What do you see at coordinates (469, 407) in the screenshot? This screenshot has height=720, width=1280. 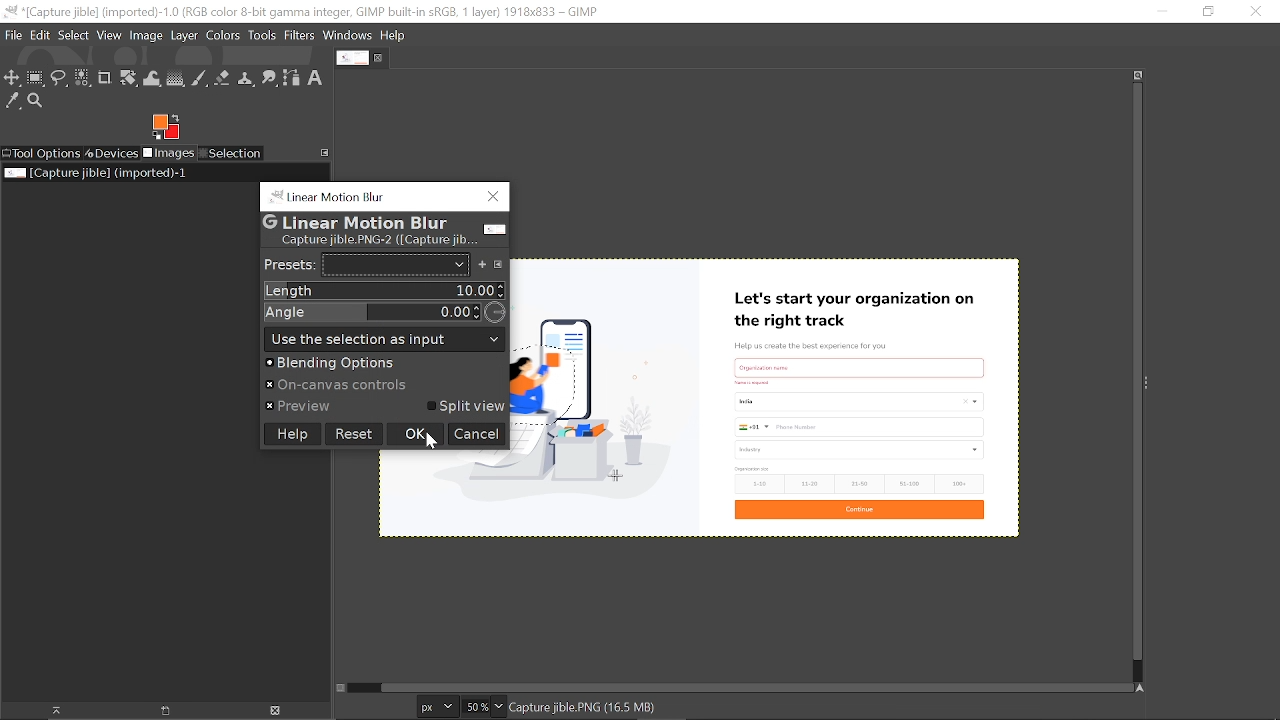 I see `Split view` at bounding box center [469, 407].